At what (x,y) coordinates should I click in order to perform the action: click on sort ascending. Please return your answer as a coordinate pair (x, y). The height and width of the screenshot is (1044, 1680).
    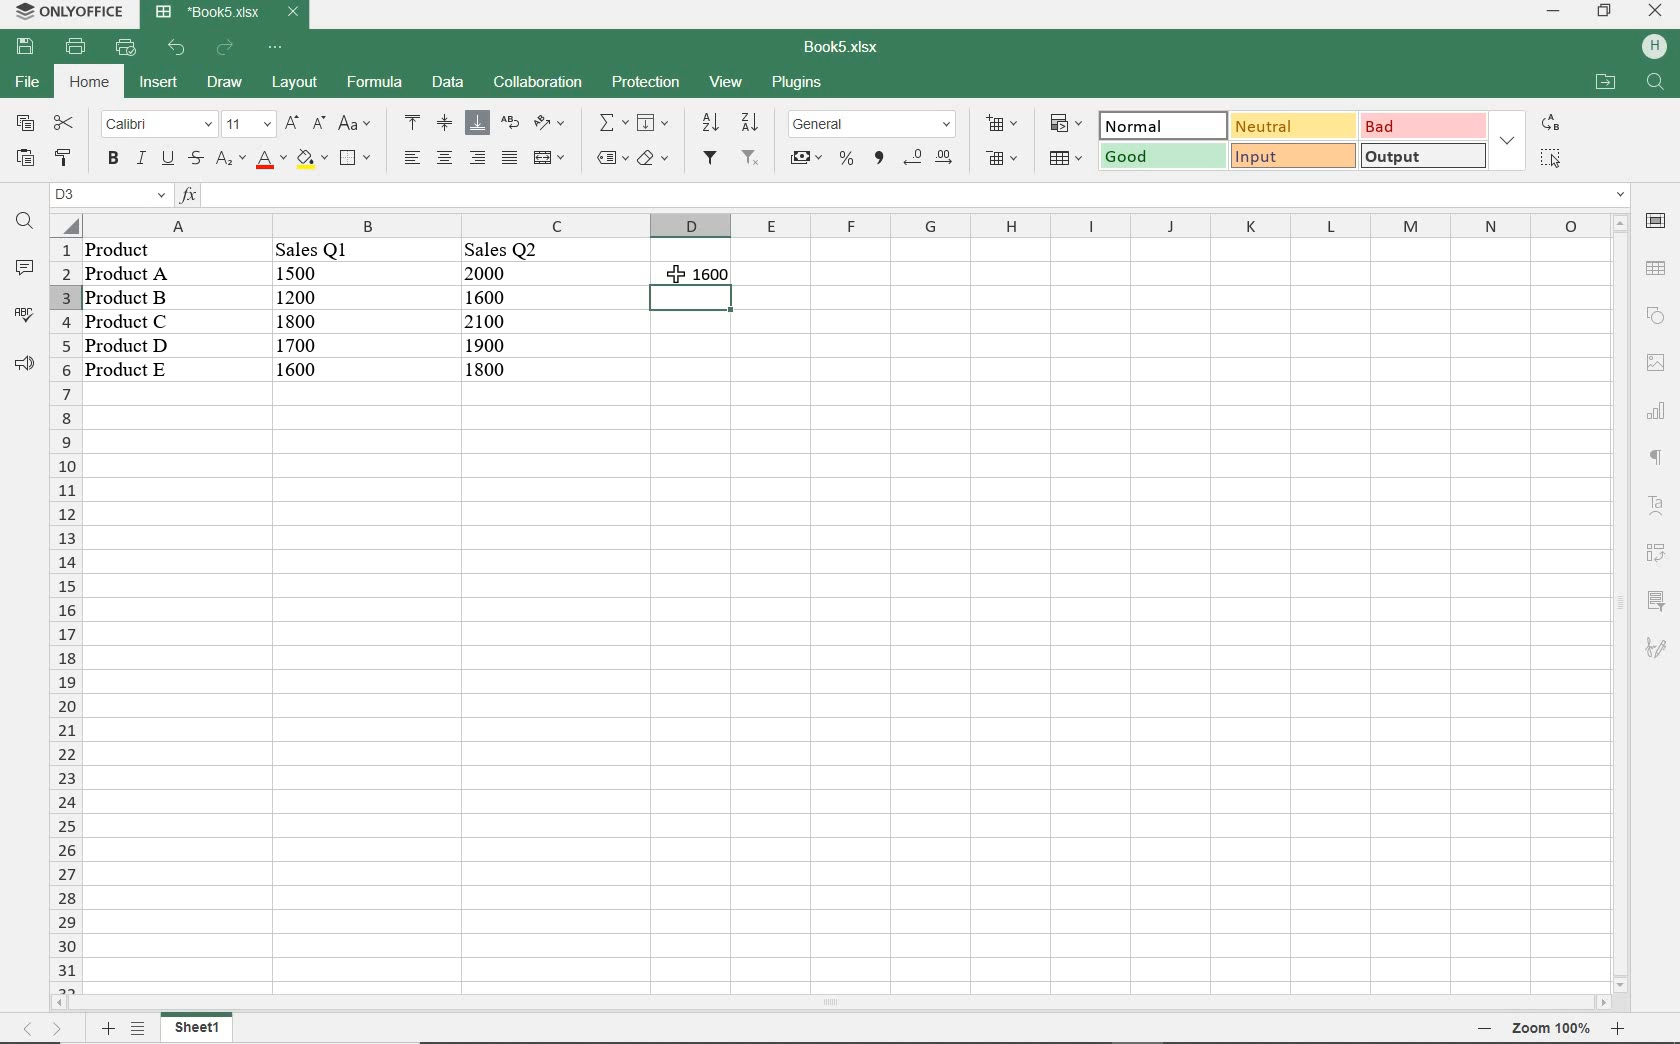
    Looking at the image, I should click on (710, 123).